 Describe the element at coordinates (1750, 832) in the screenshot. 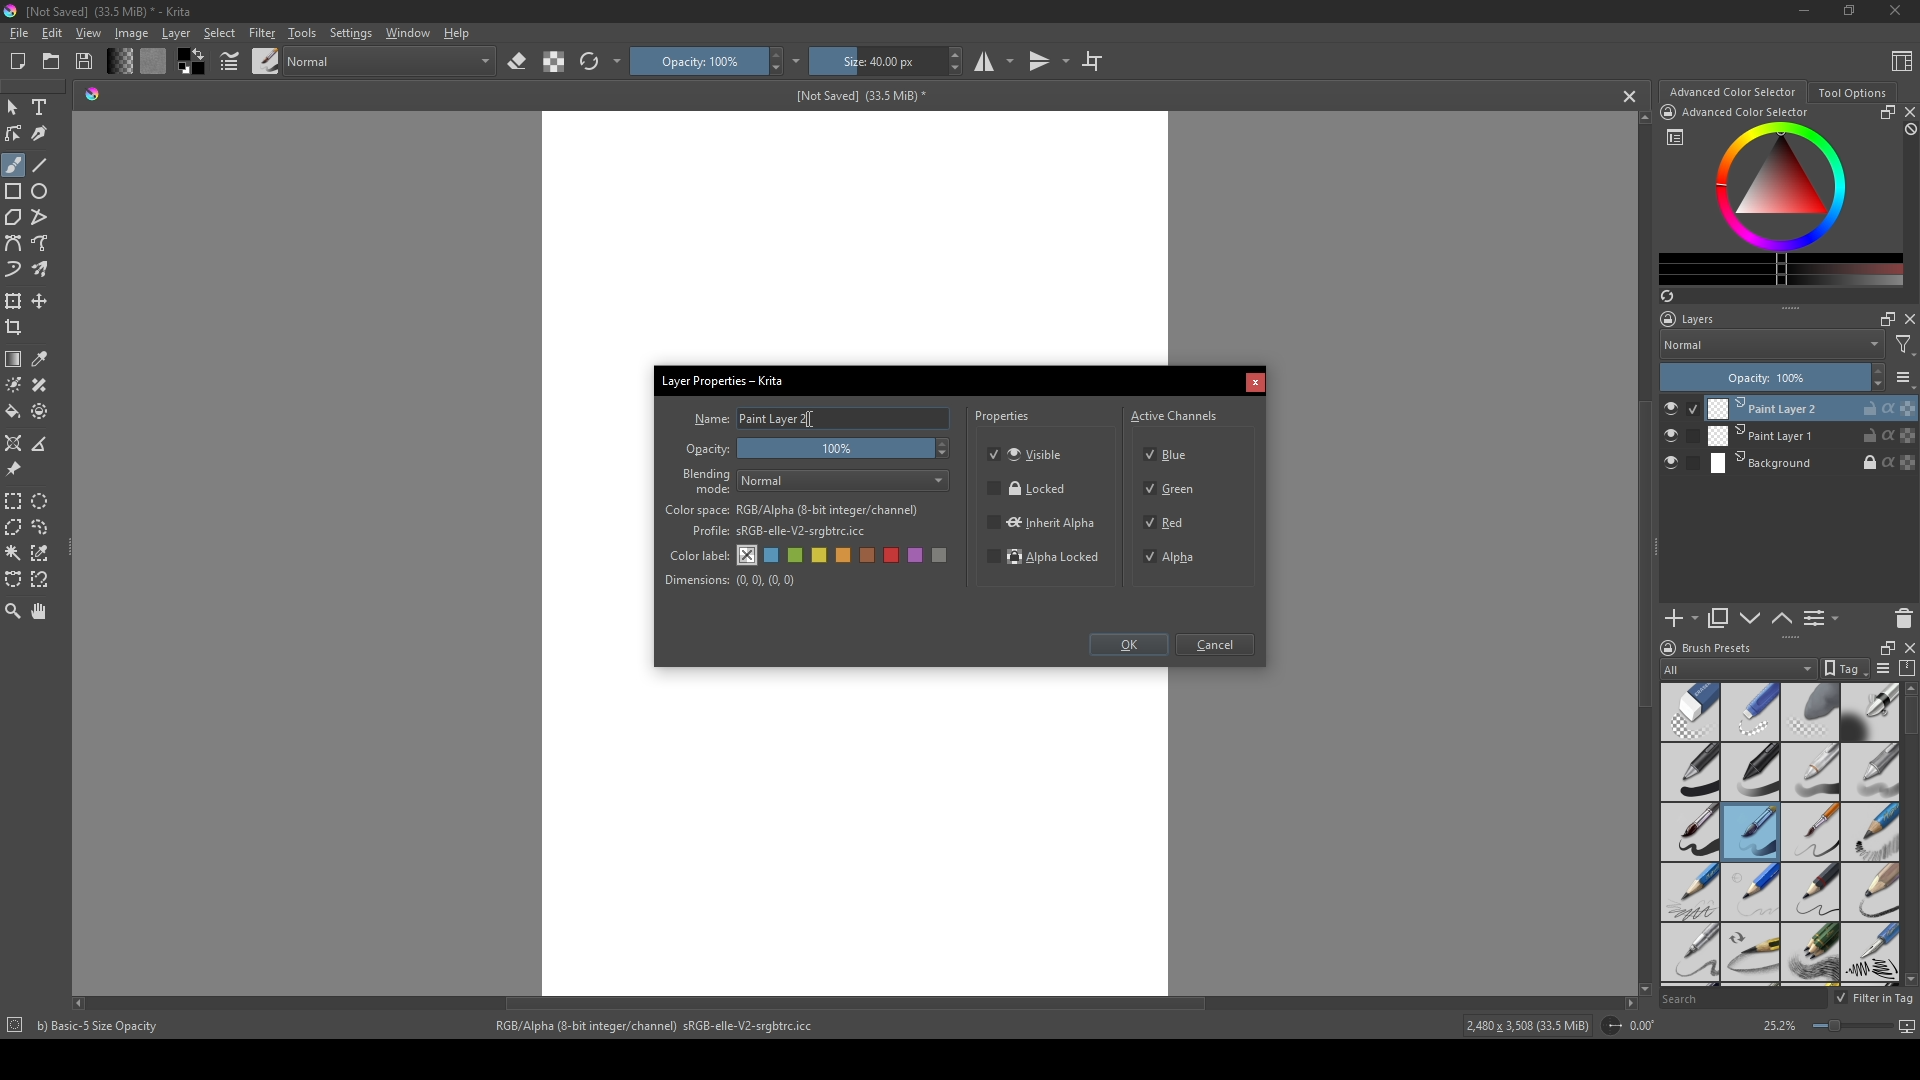

I see `medium brush` at that location.